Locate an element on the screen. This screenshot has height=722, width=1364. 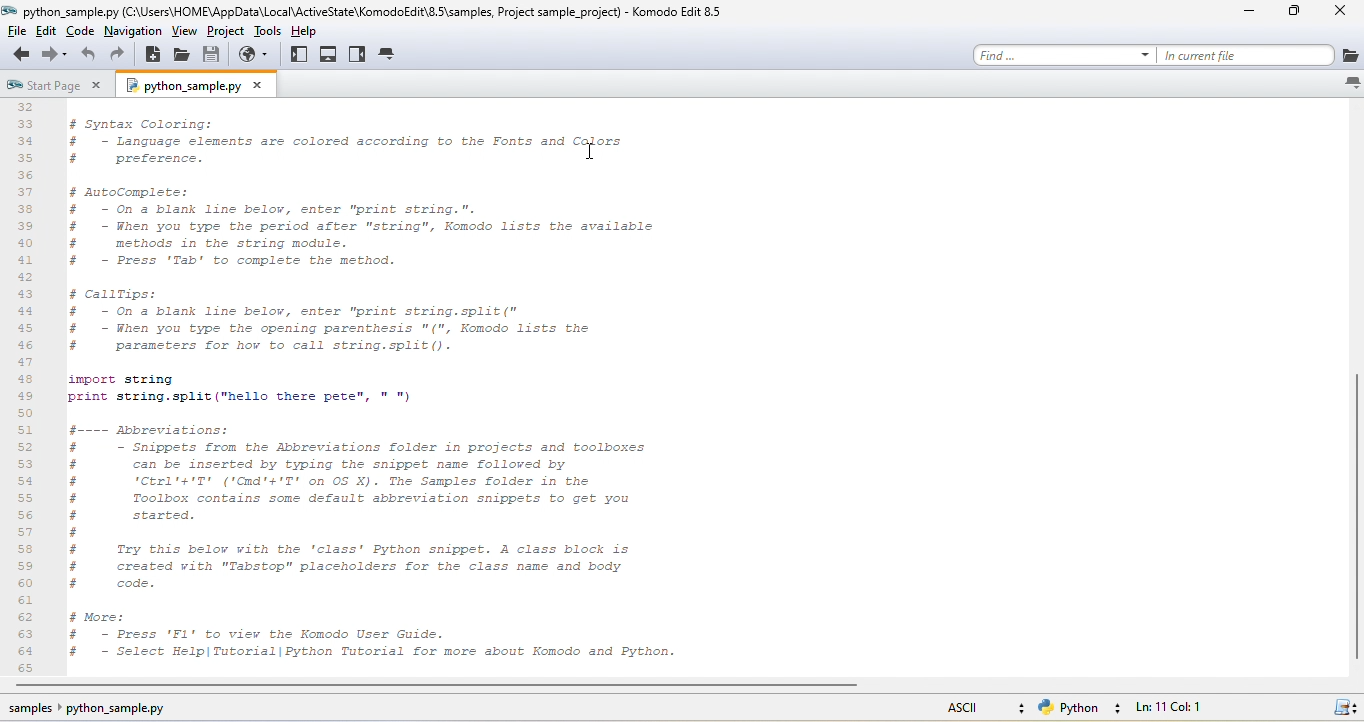
code is located at coordinates (82, 32).